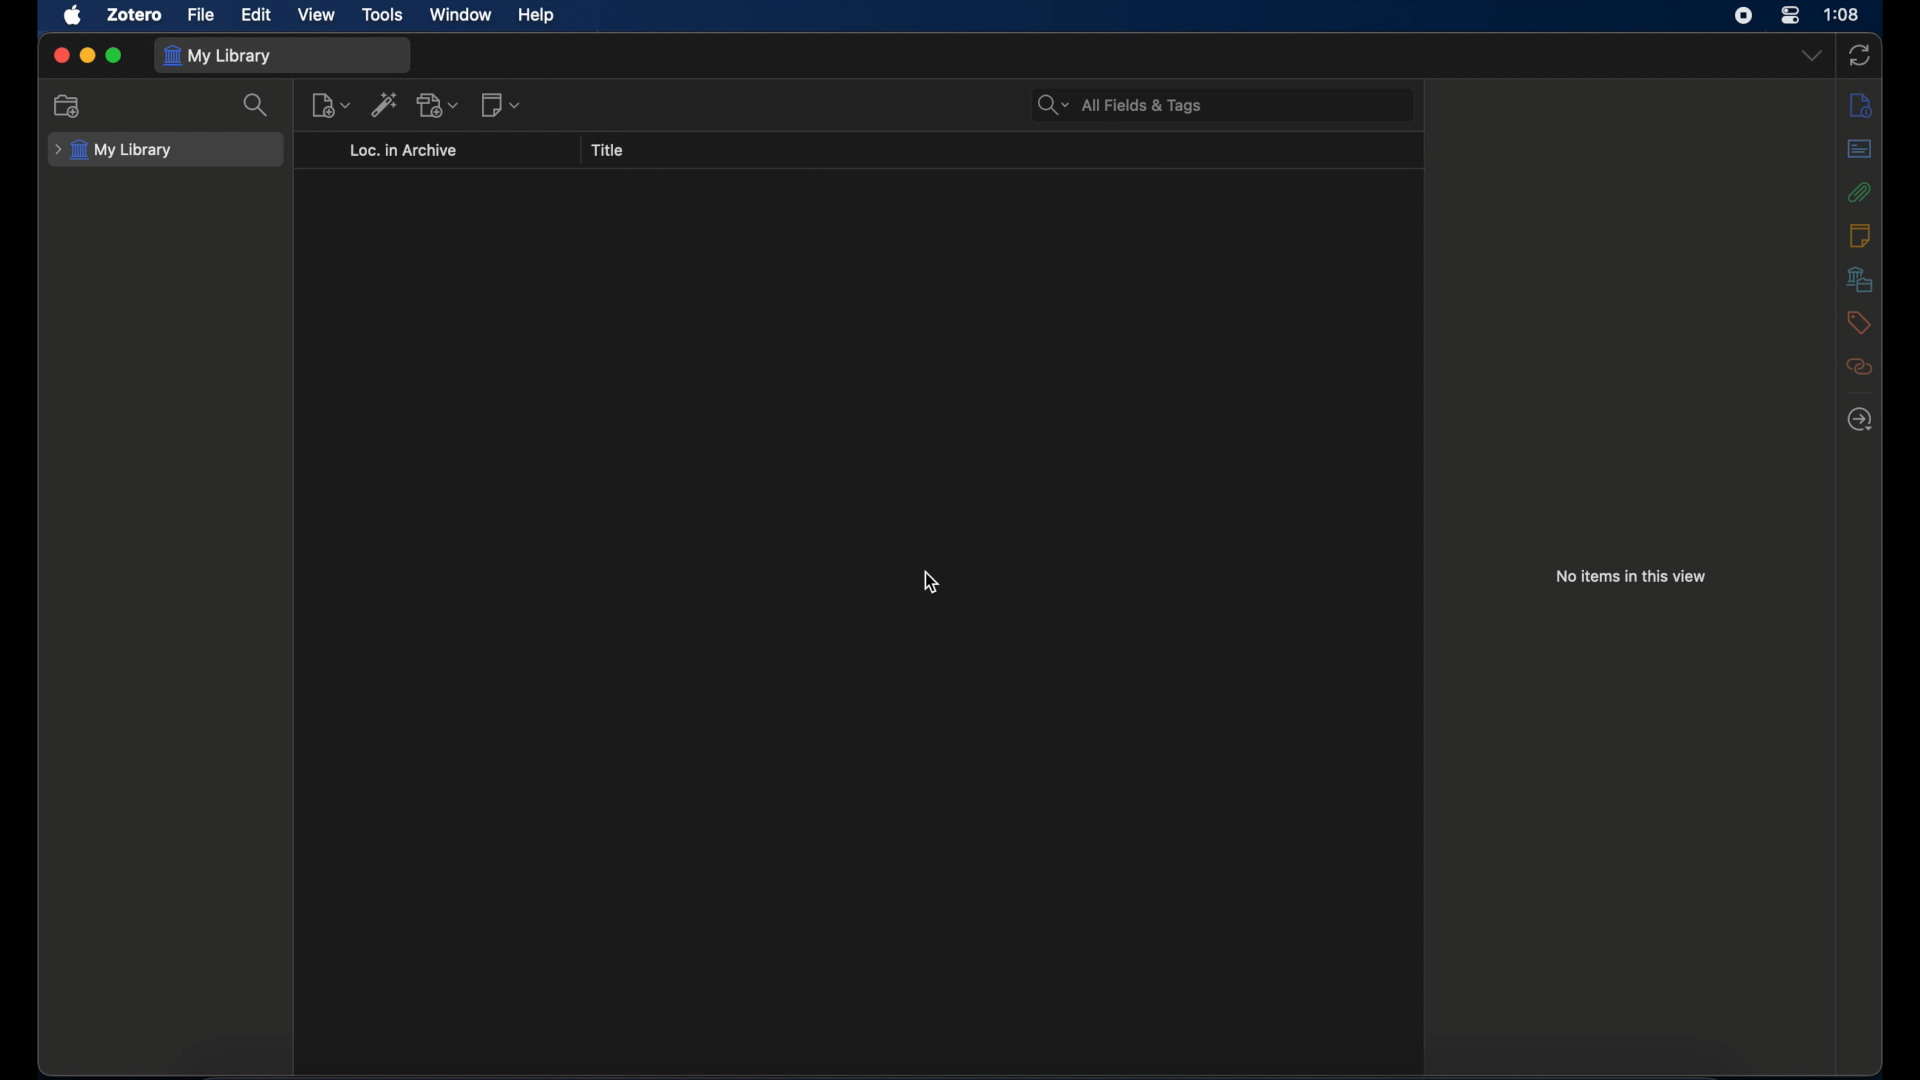 The width and height of the screenshot is (1920, 1080). Describe the element at coordinates (1120, 104) in the screenshot. I see `search bar` at that location.